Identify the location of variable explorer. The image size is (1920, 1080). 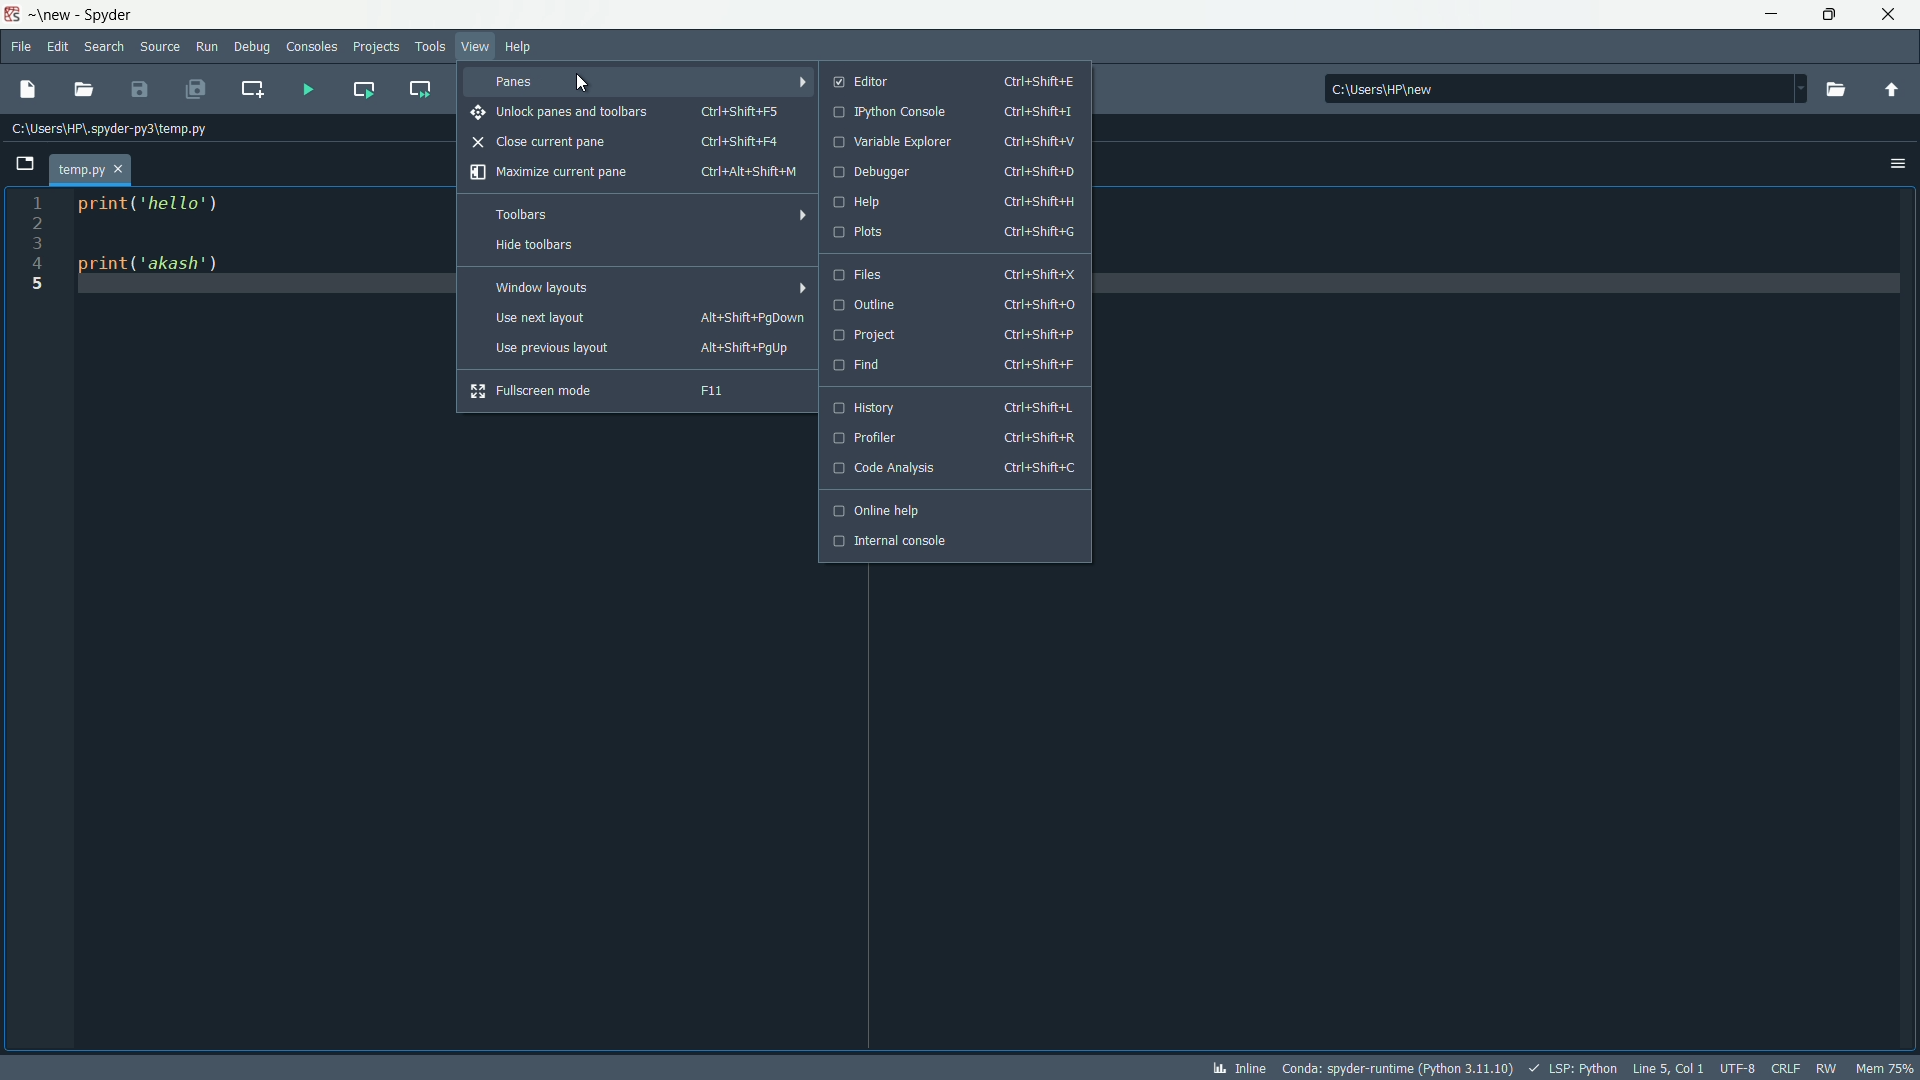
(951, 142).